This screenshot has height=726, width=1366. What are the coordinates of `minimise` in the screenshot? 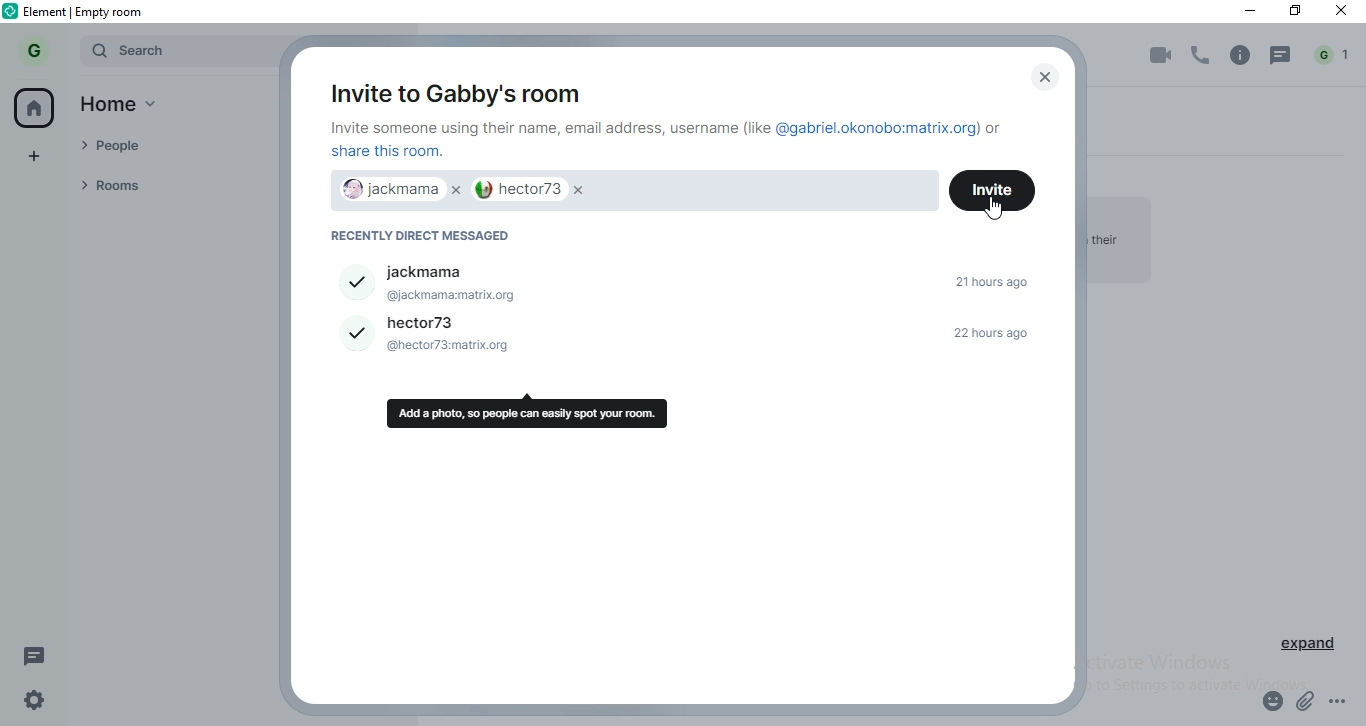 It's located at (1243, 11).